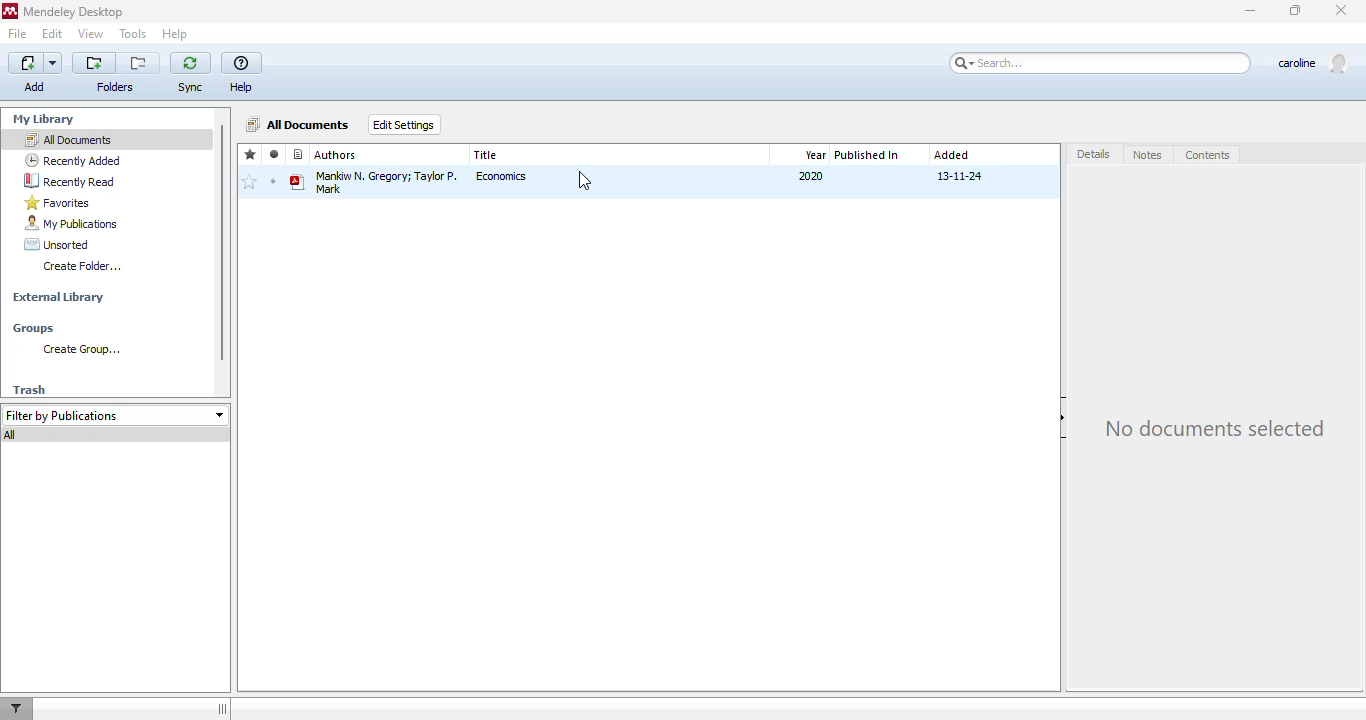 This screenshot has width=1366, height=720. What do you see at coordinates (16, 709) in the screenshot?
I see `filter documents by author, tag or publication.` at bounding box center [16, 709].